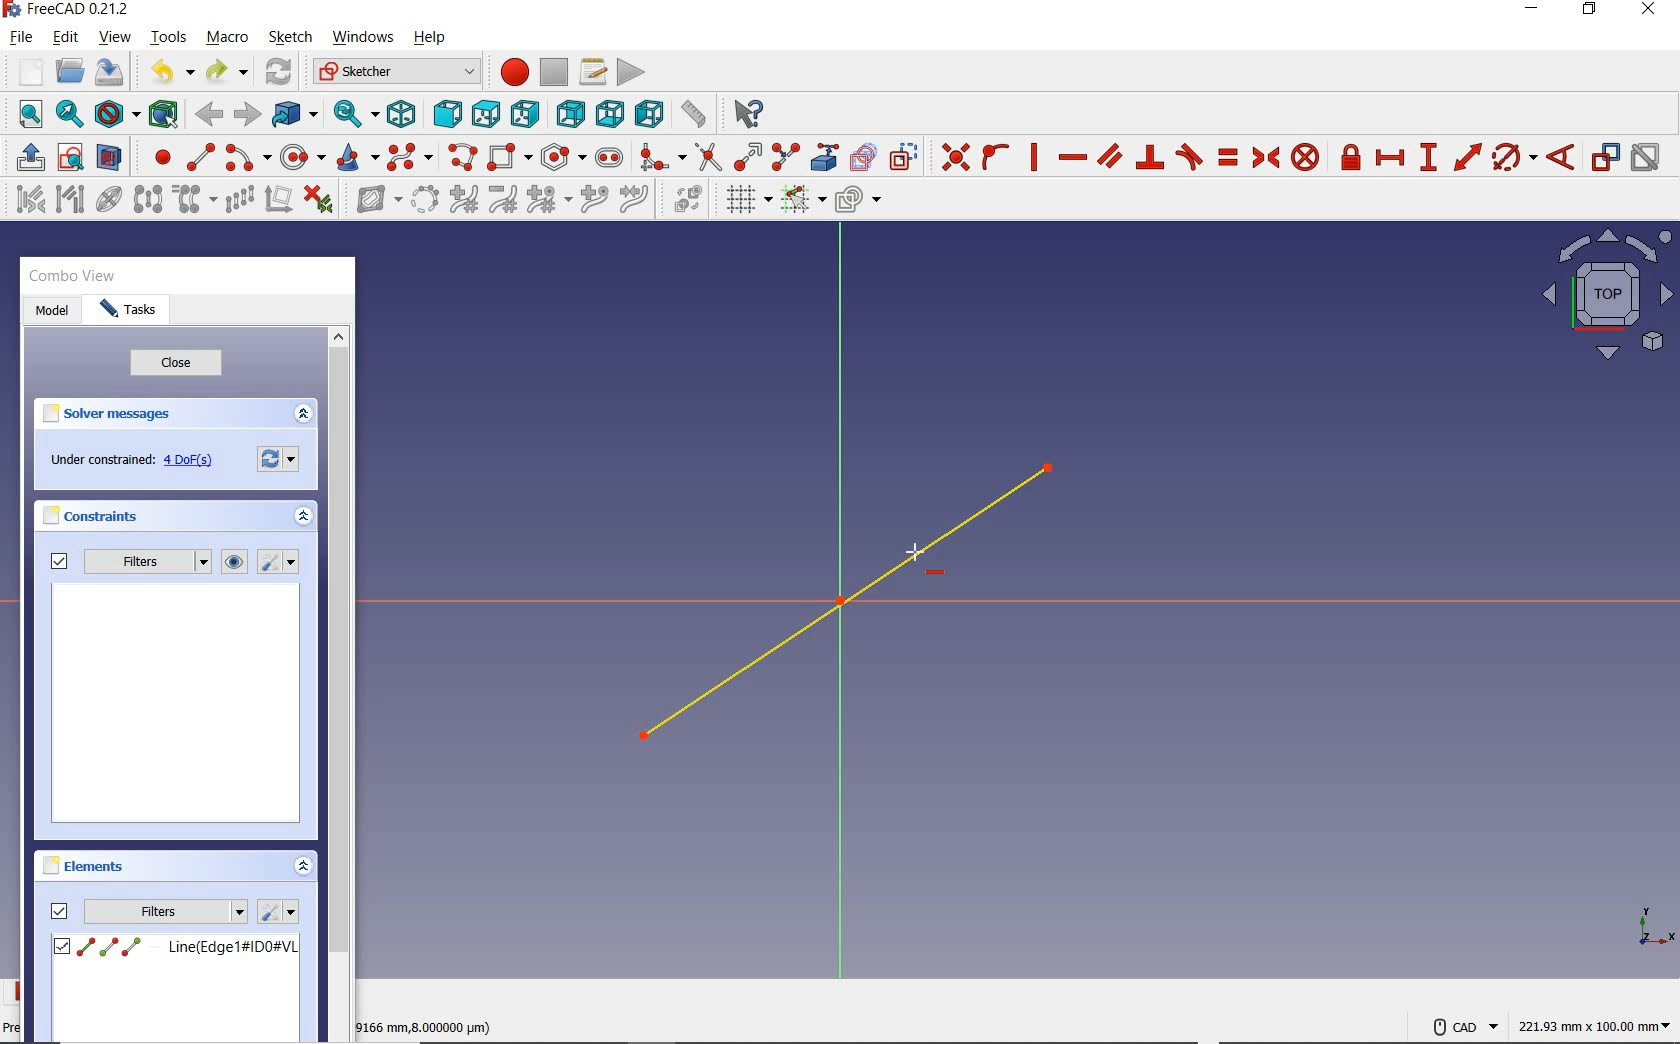  I want to click on SYSTEM NAME, so click(71, 10).